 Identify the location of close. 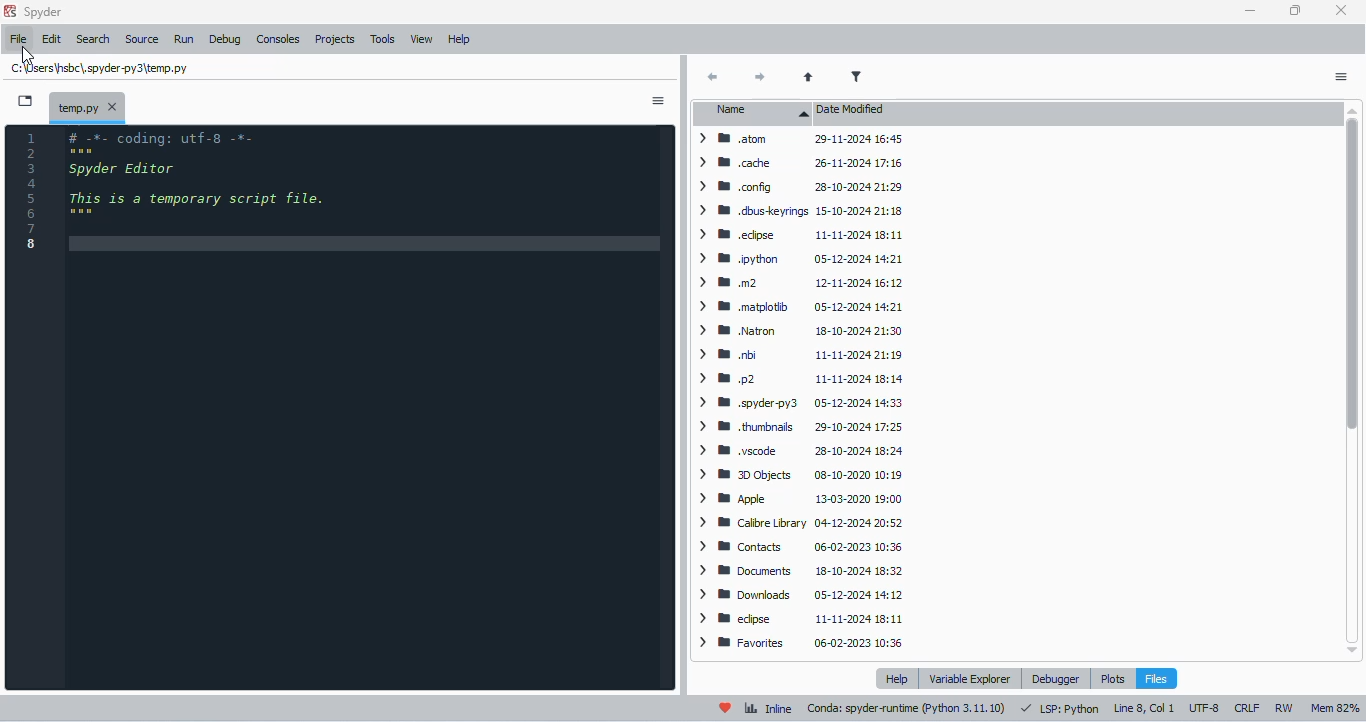
(112, 106).